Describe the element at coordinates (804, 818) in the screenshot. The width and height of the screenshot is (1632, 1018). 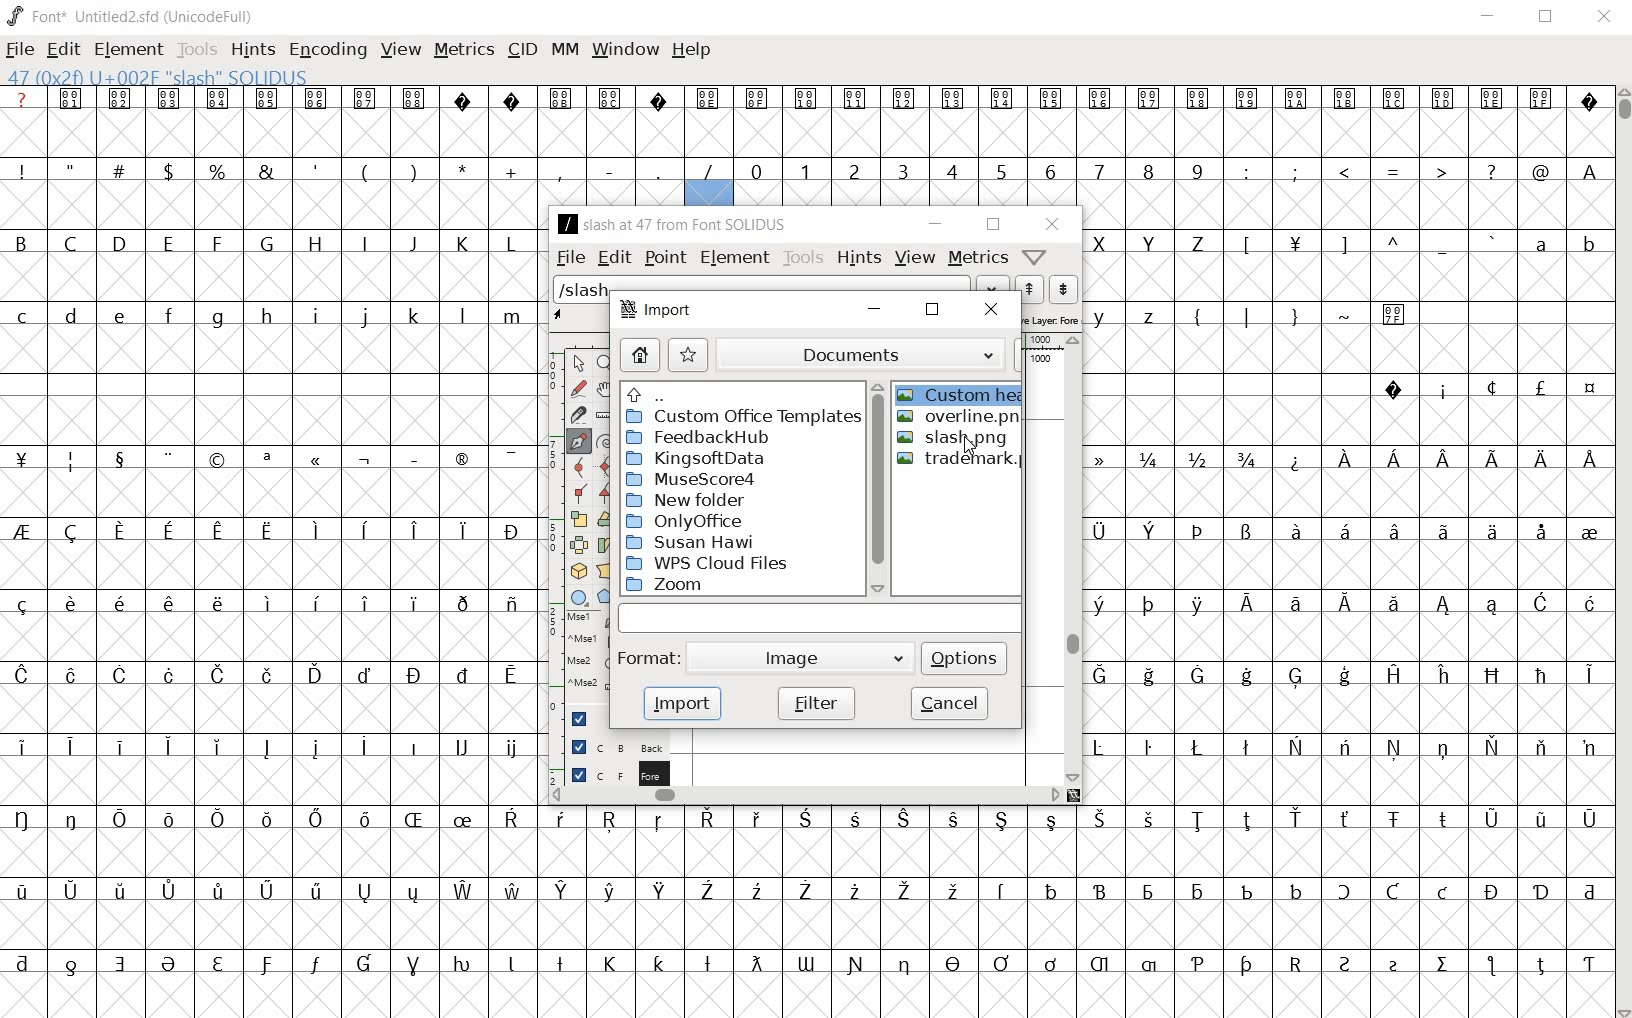
I see `special letters` at that location.